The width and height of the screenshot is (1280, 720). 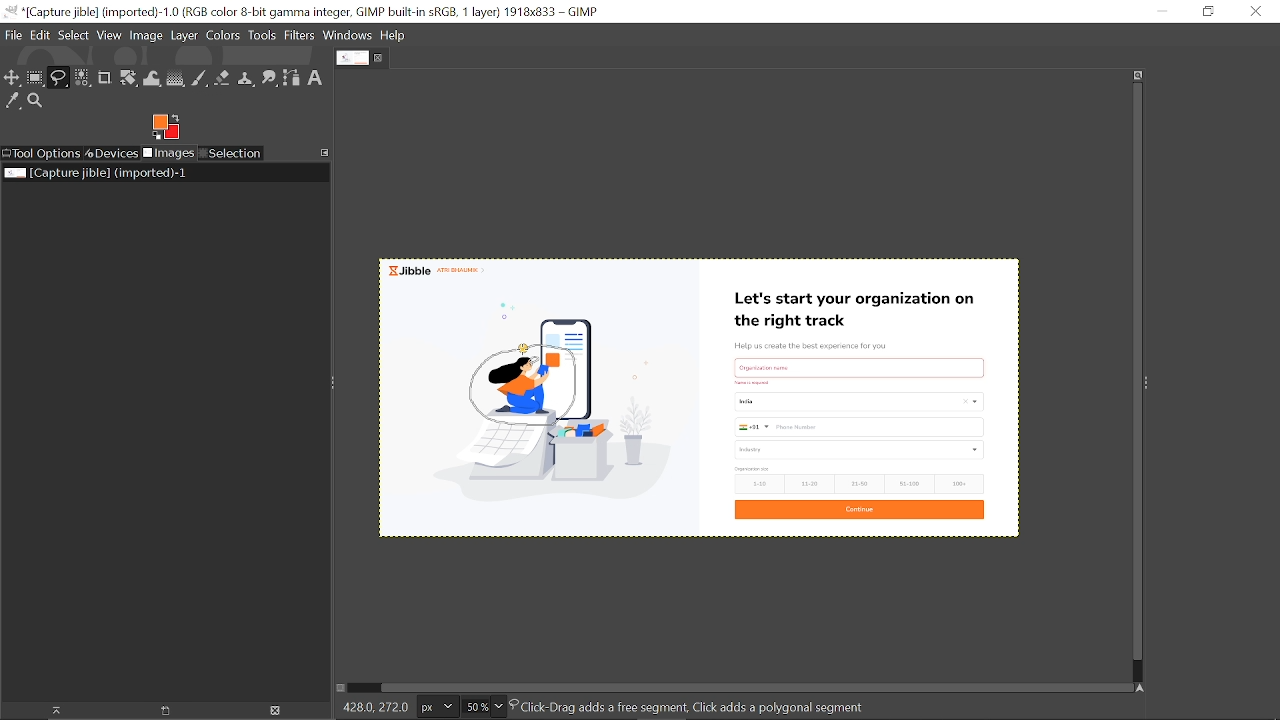 What do you see at coordinates (745, 684) in the screenshot?
I see `Horizontal scrollbar` at bounding box center [745, 684].